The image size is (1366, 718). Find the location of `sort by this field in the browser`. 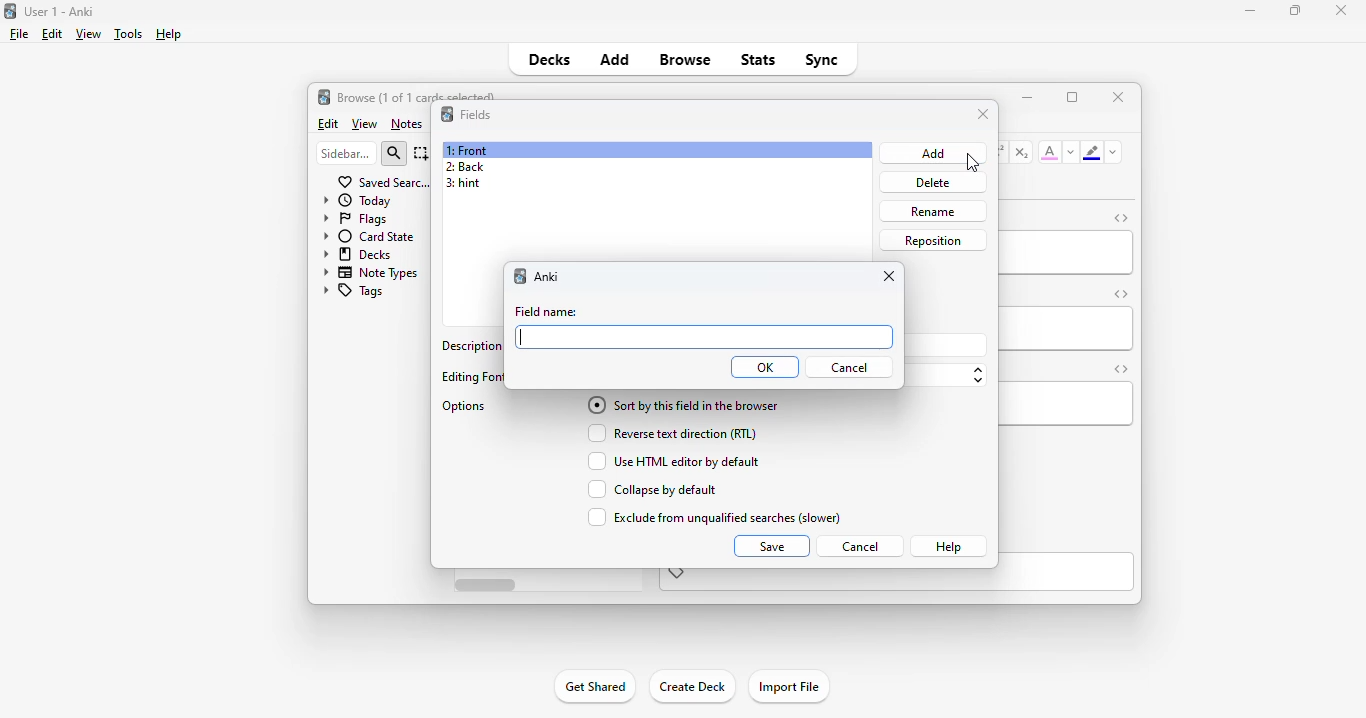

sort by this field in the browser is located at coordinates (682, 405).